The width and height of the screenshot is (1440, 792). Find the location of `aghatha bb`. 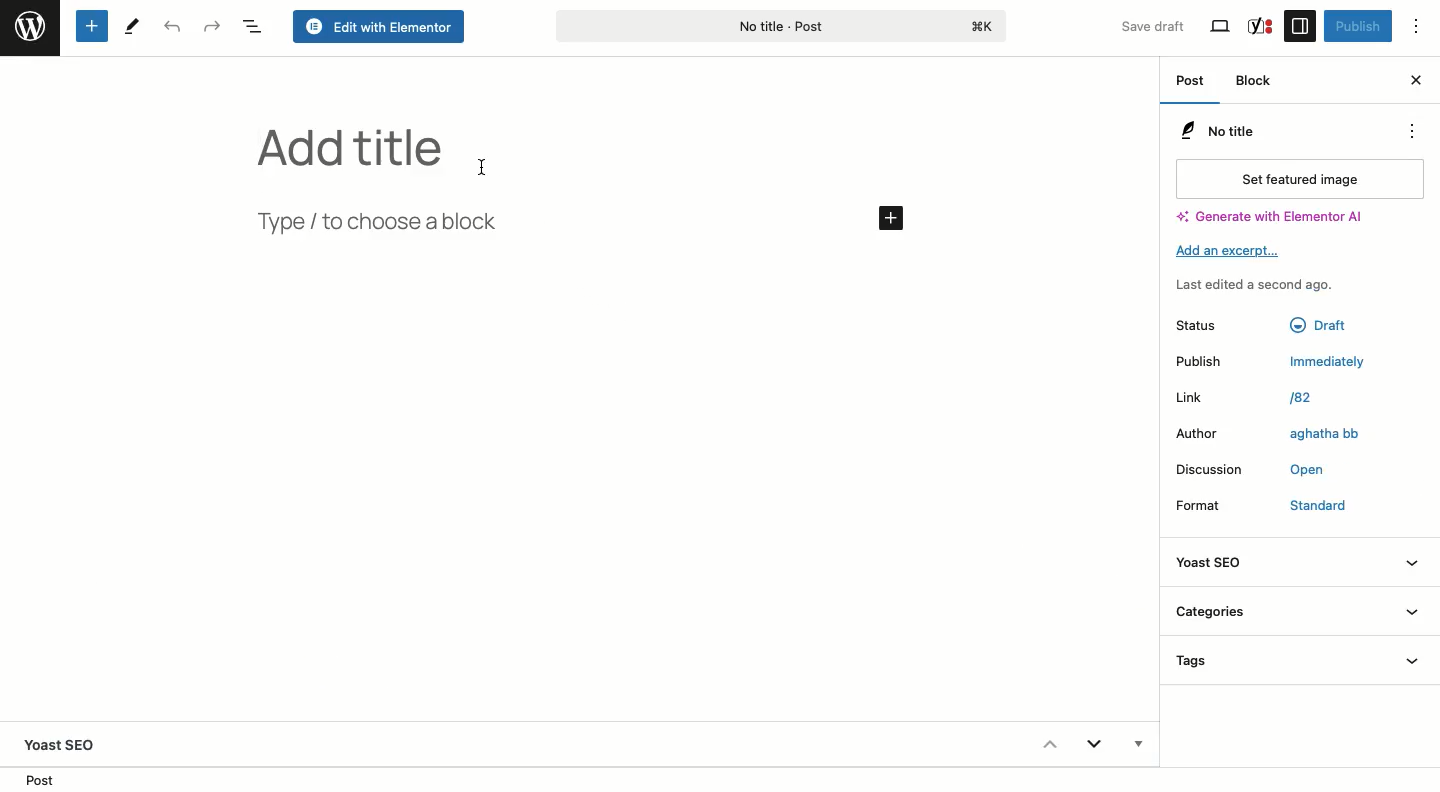

aghatha bb is located at coordinates (1325, 433).